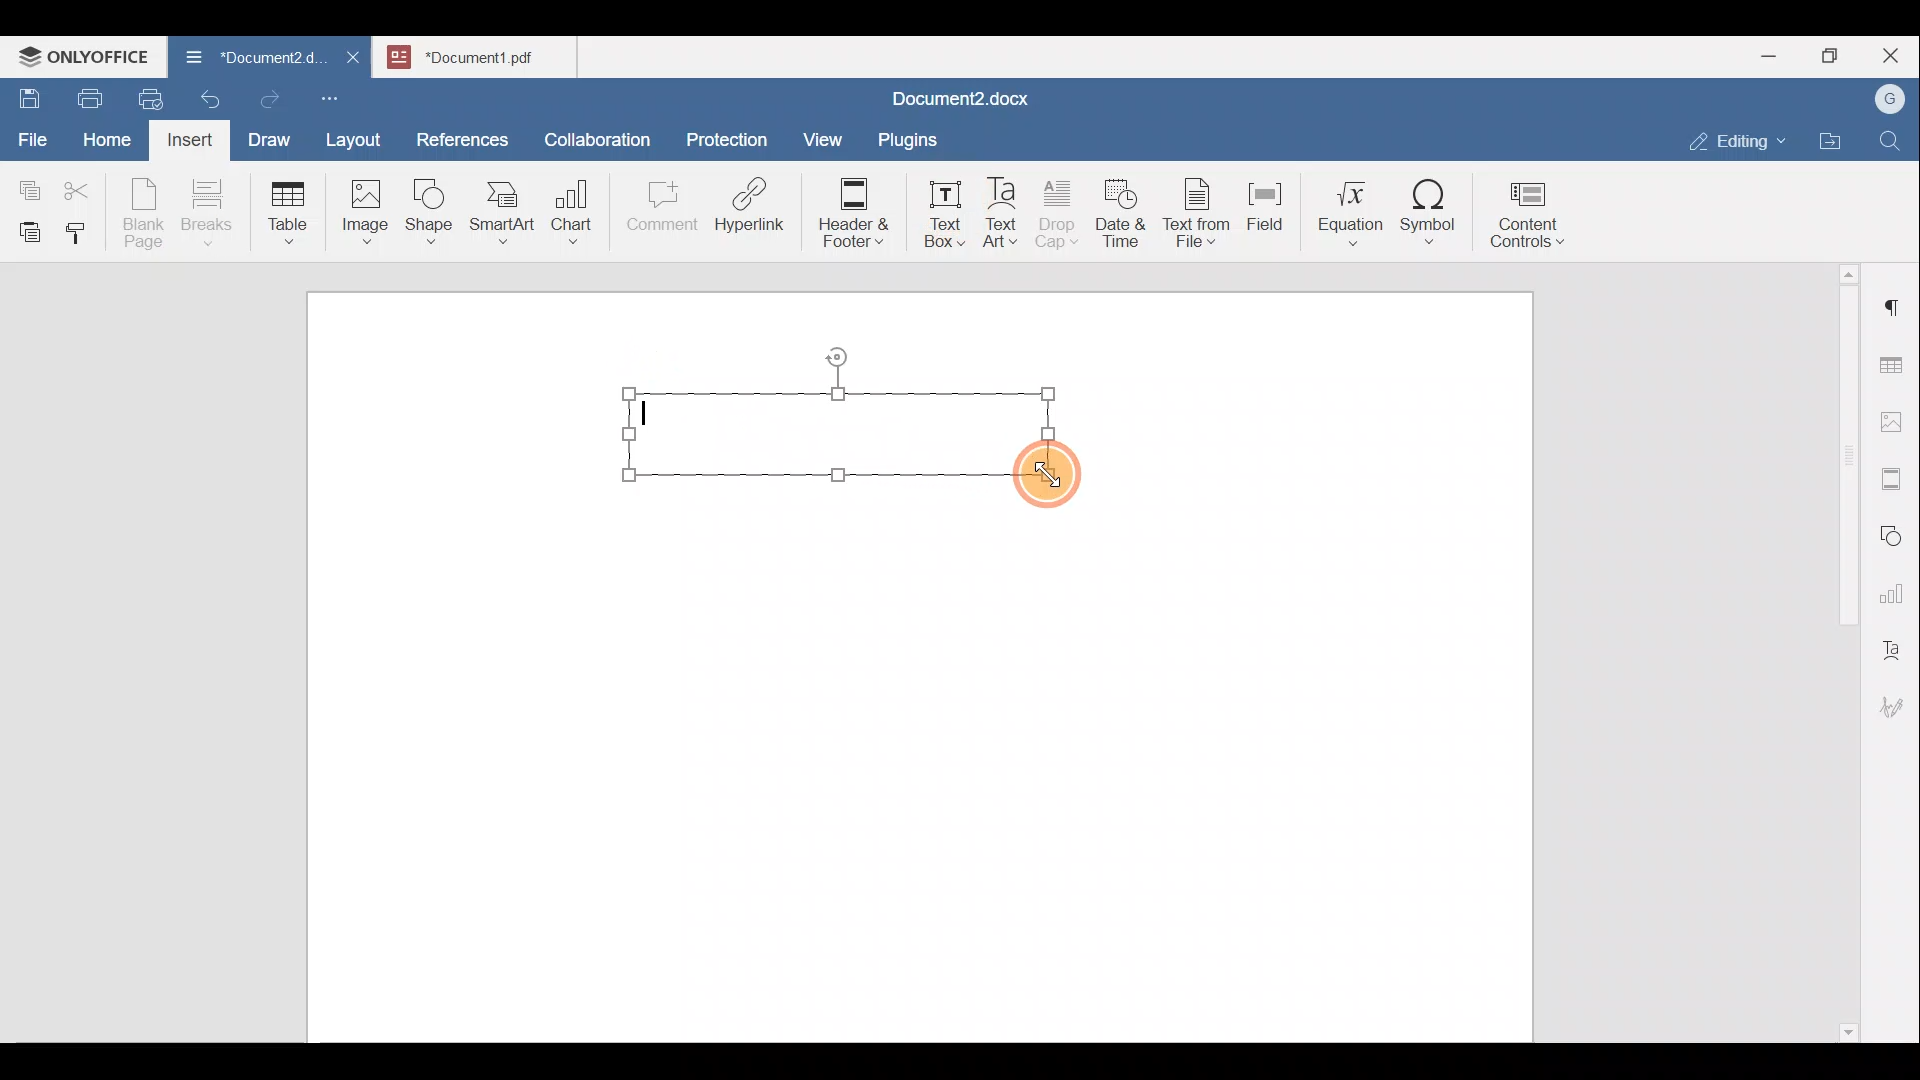 This screenshot has width=1920, height=1080. What do you see at coordinates (371, 205) in the screenshot?
I see `Image` at bounding box center [371, 205].